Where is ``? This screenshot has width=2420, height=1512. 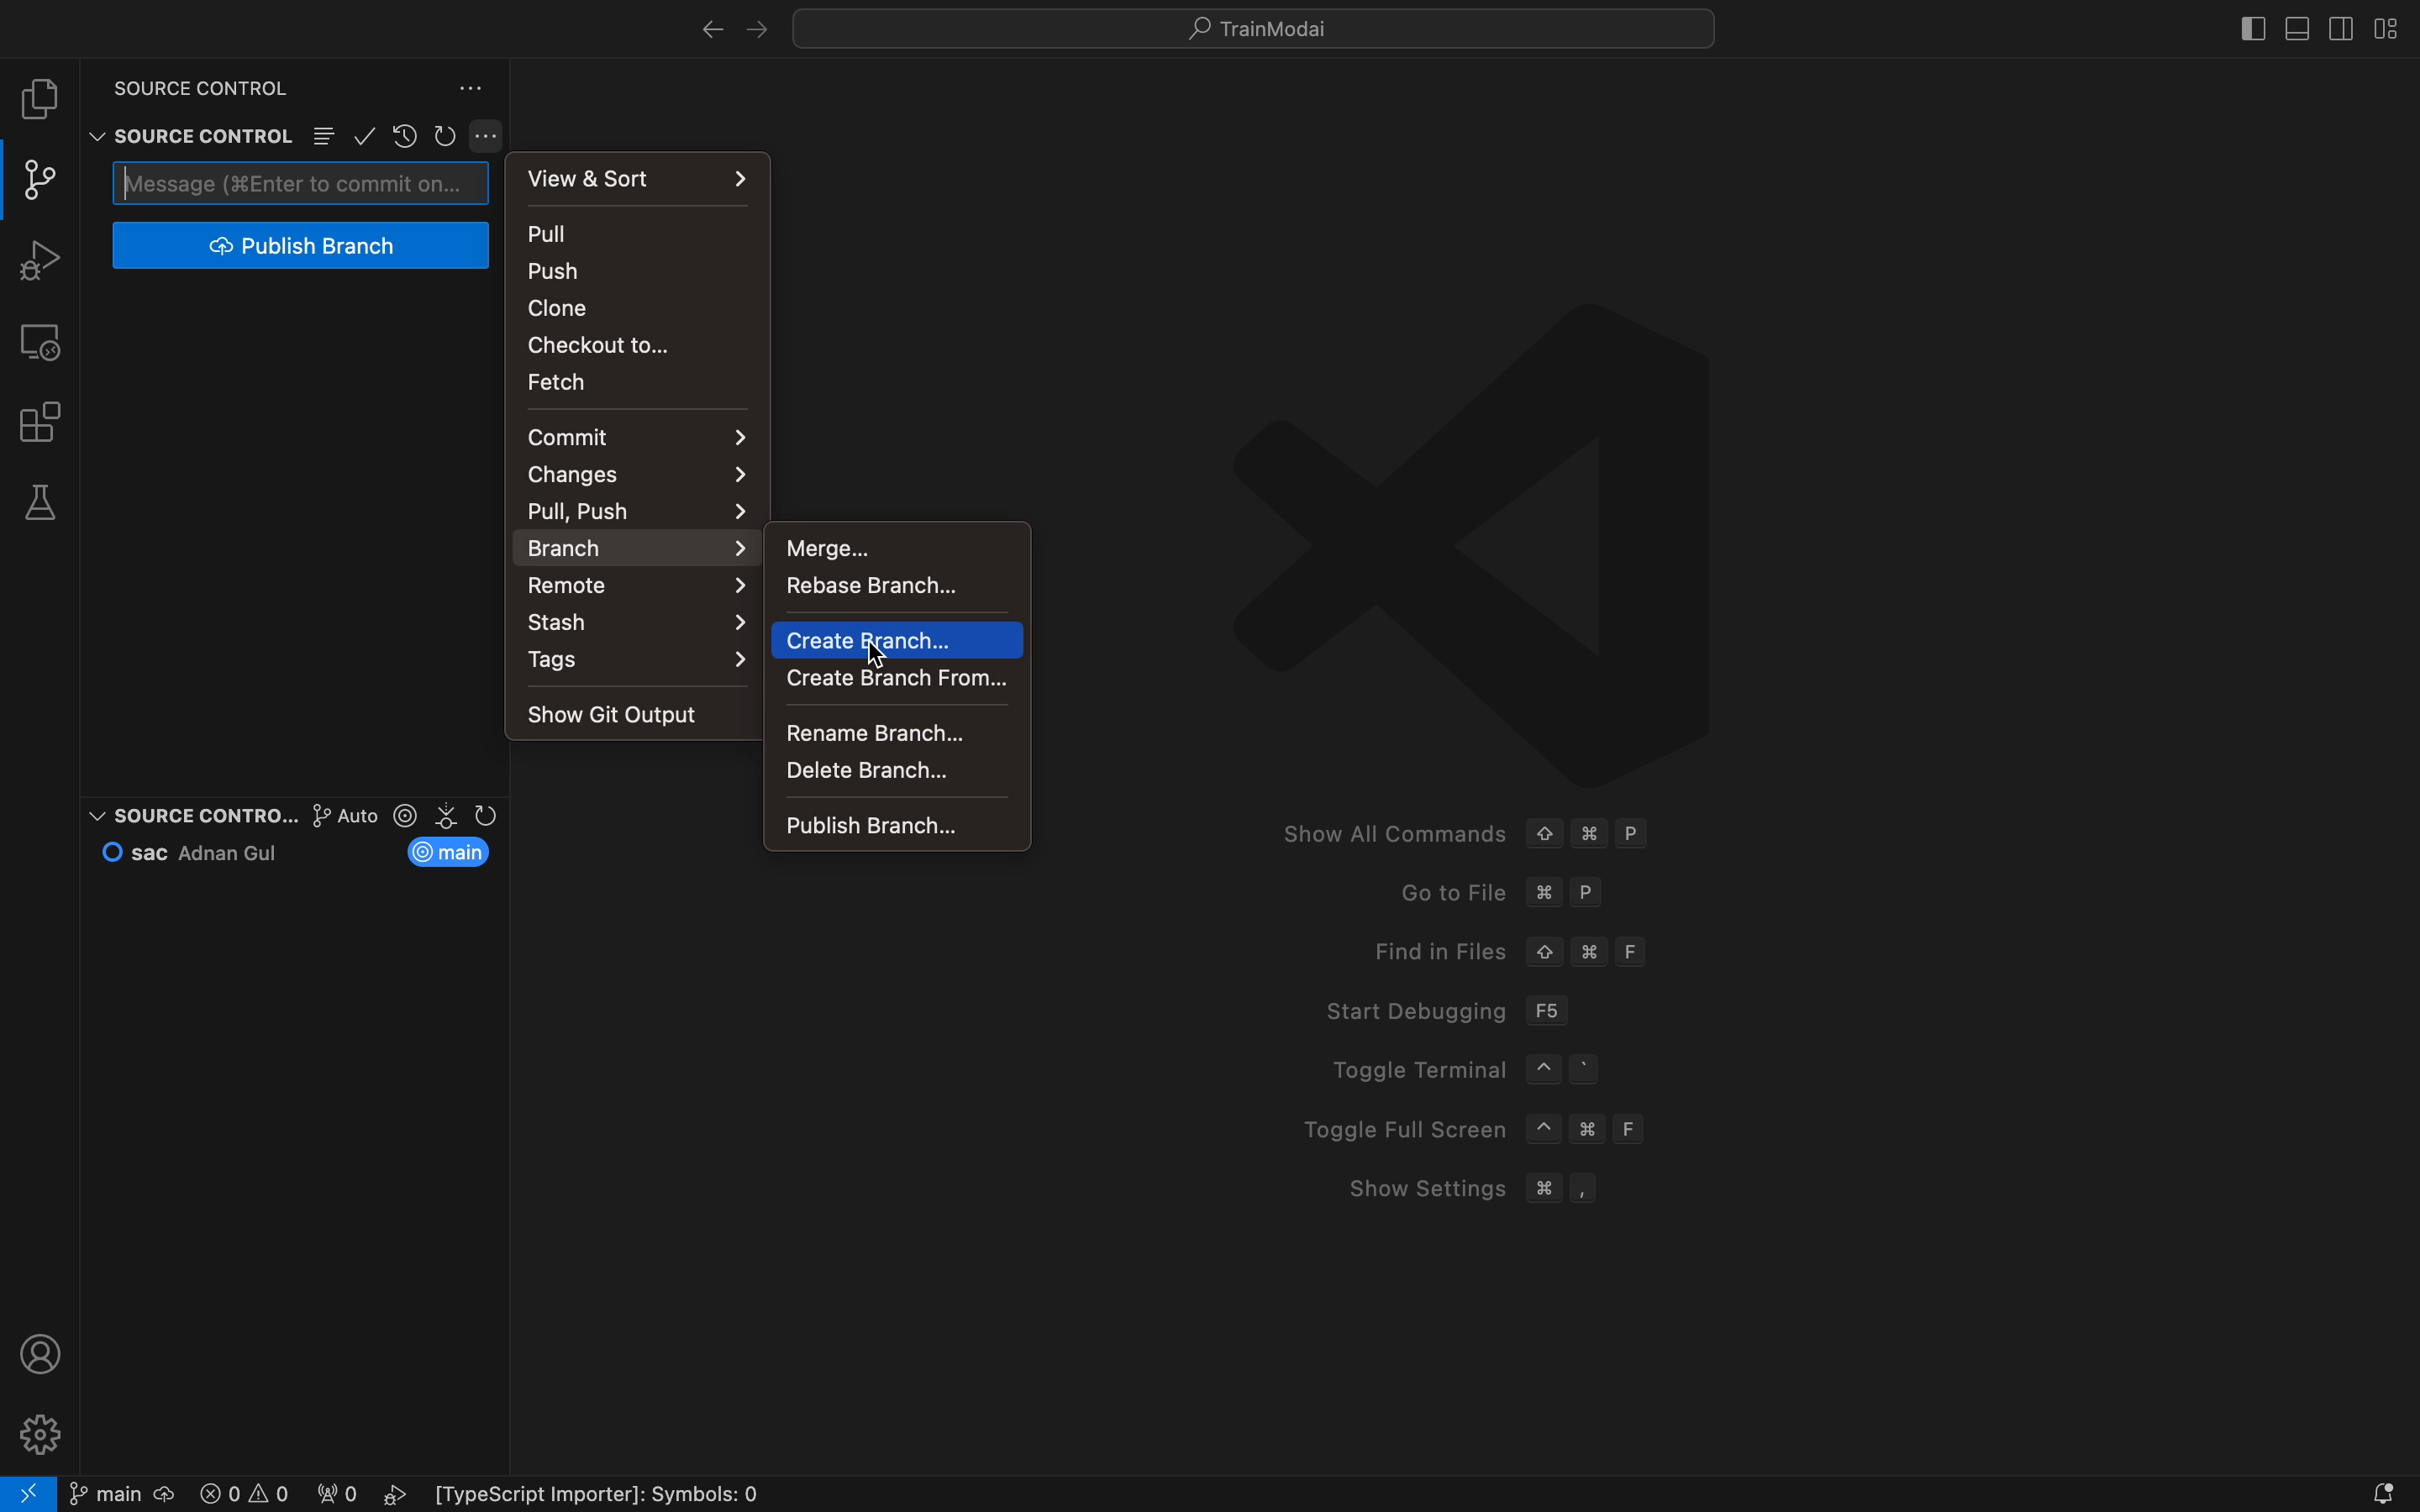
 is located at coordinates (895, 826).